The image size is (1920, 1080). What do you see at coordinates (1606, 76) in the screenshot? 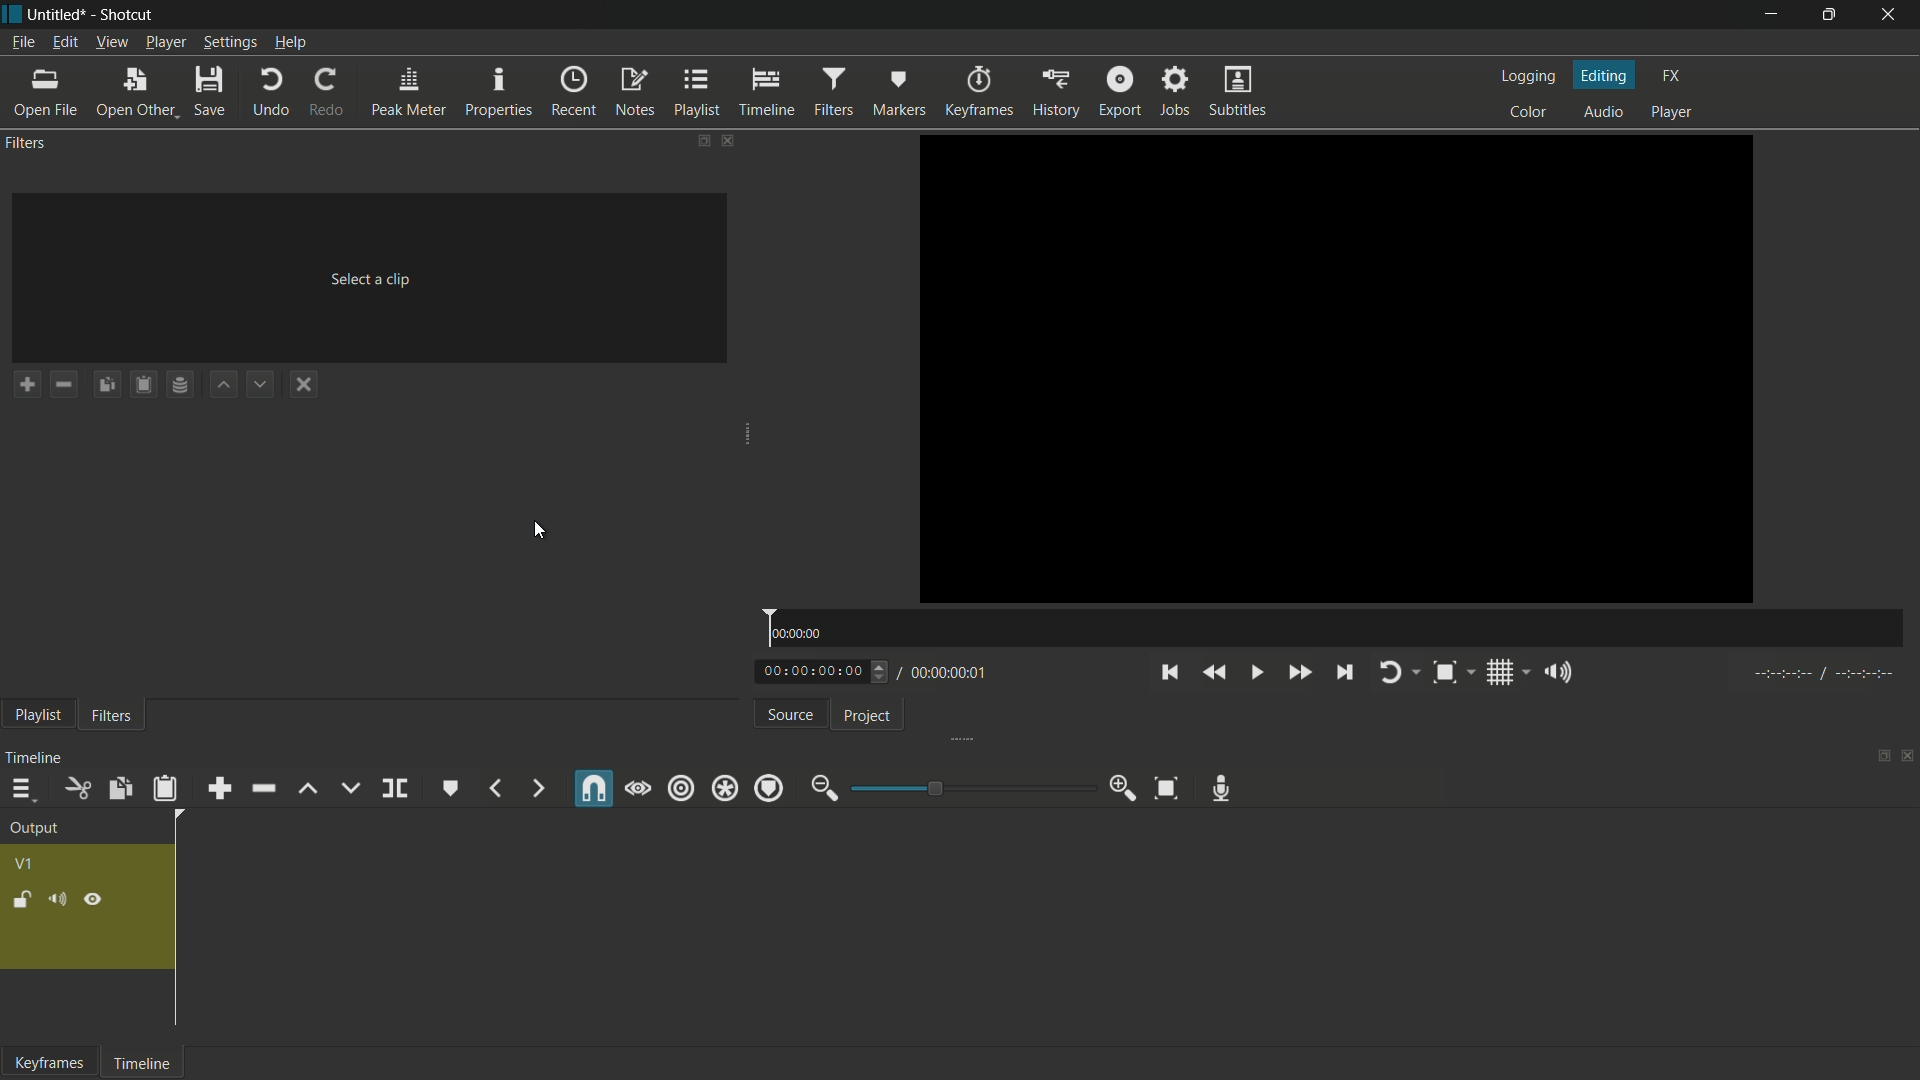
I see `editing` at bounding box center [1606, 76].